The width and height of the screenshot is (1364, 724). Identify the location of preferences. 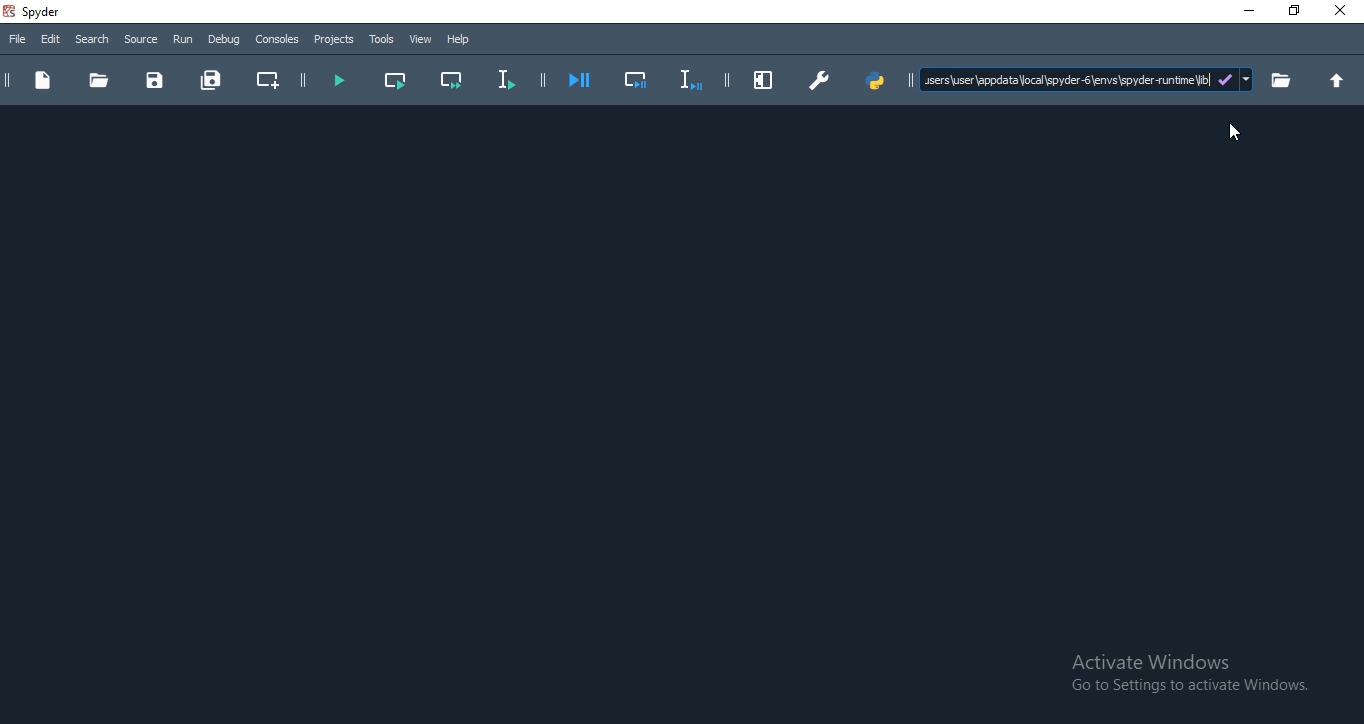
(819, 82).